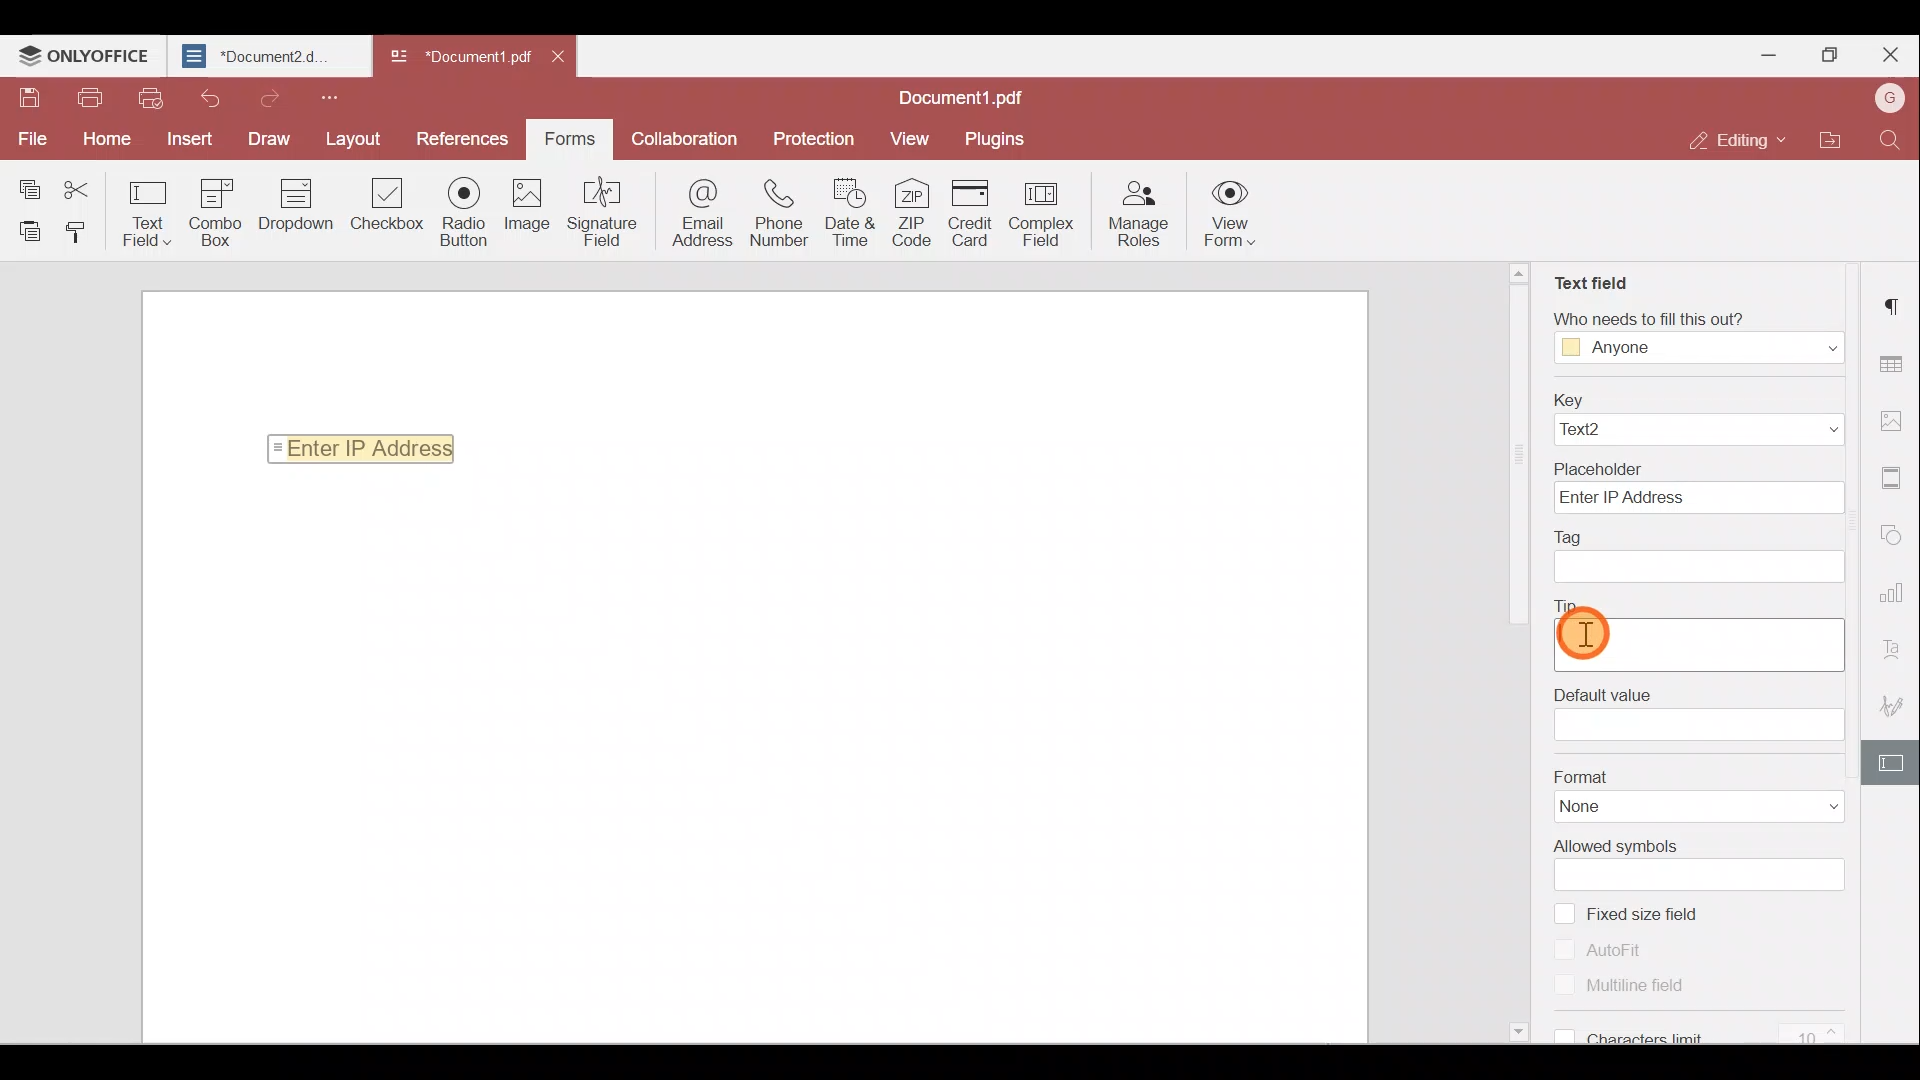 The width and height of the screenshot is (1920, 1080). Describe the element at coordinates (751, 761) in the screenshot. I see `Working area` at that location.